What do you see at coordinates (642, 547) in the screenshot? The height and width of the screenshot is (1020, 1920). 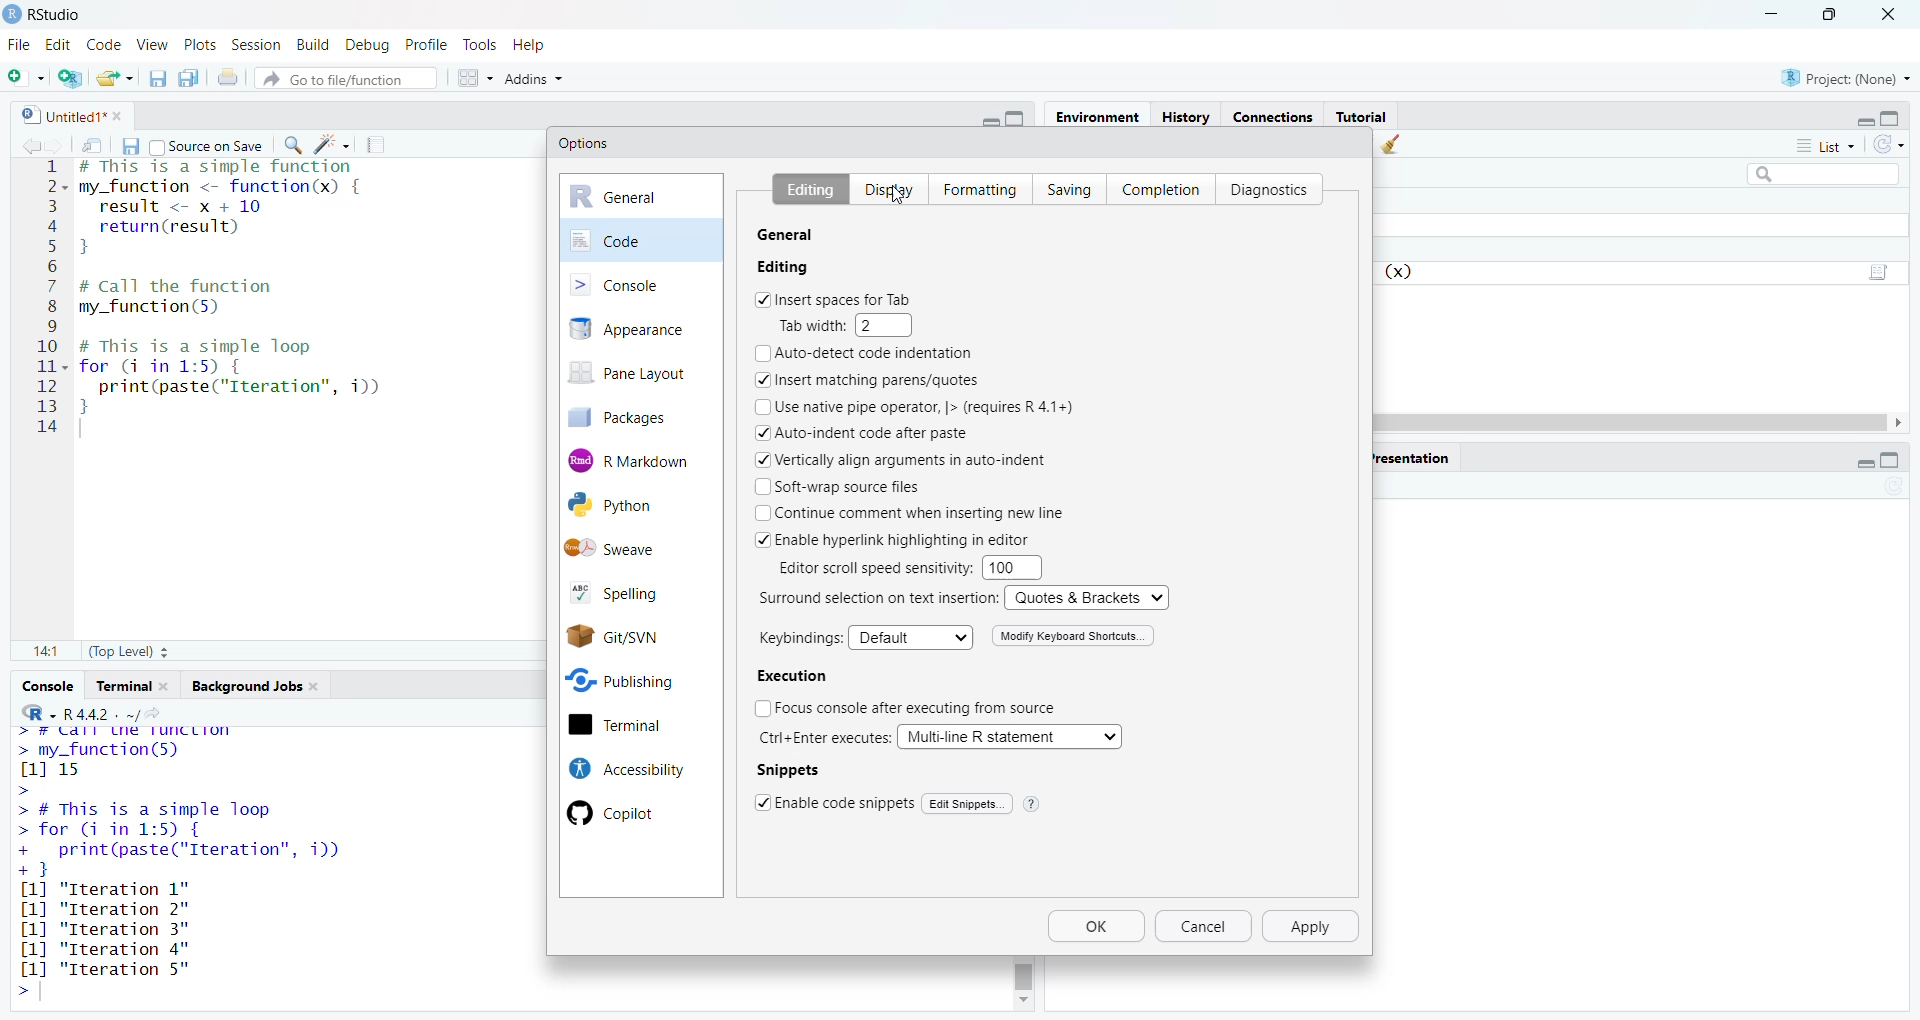 I see `Sweave` at bounding box center [642, 547].